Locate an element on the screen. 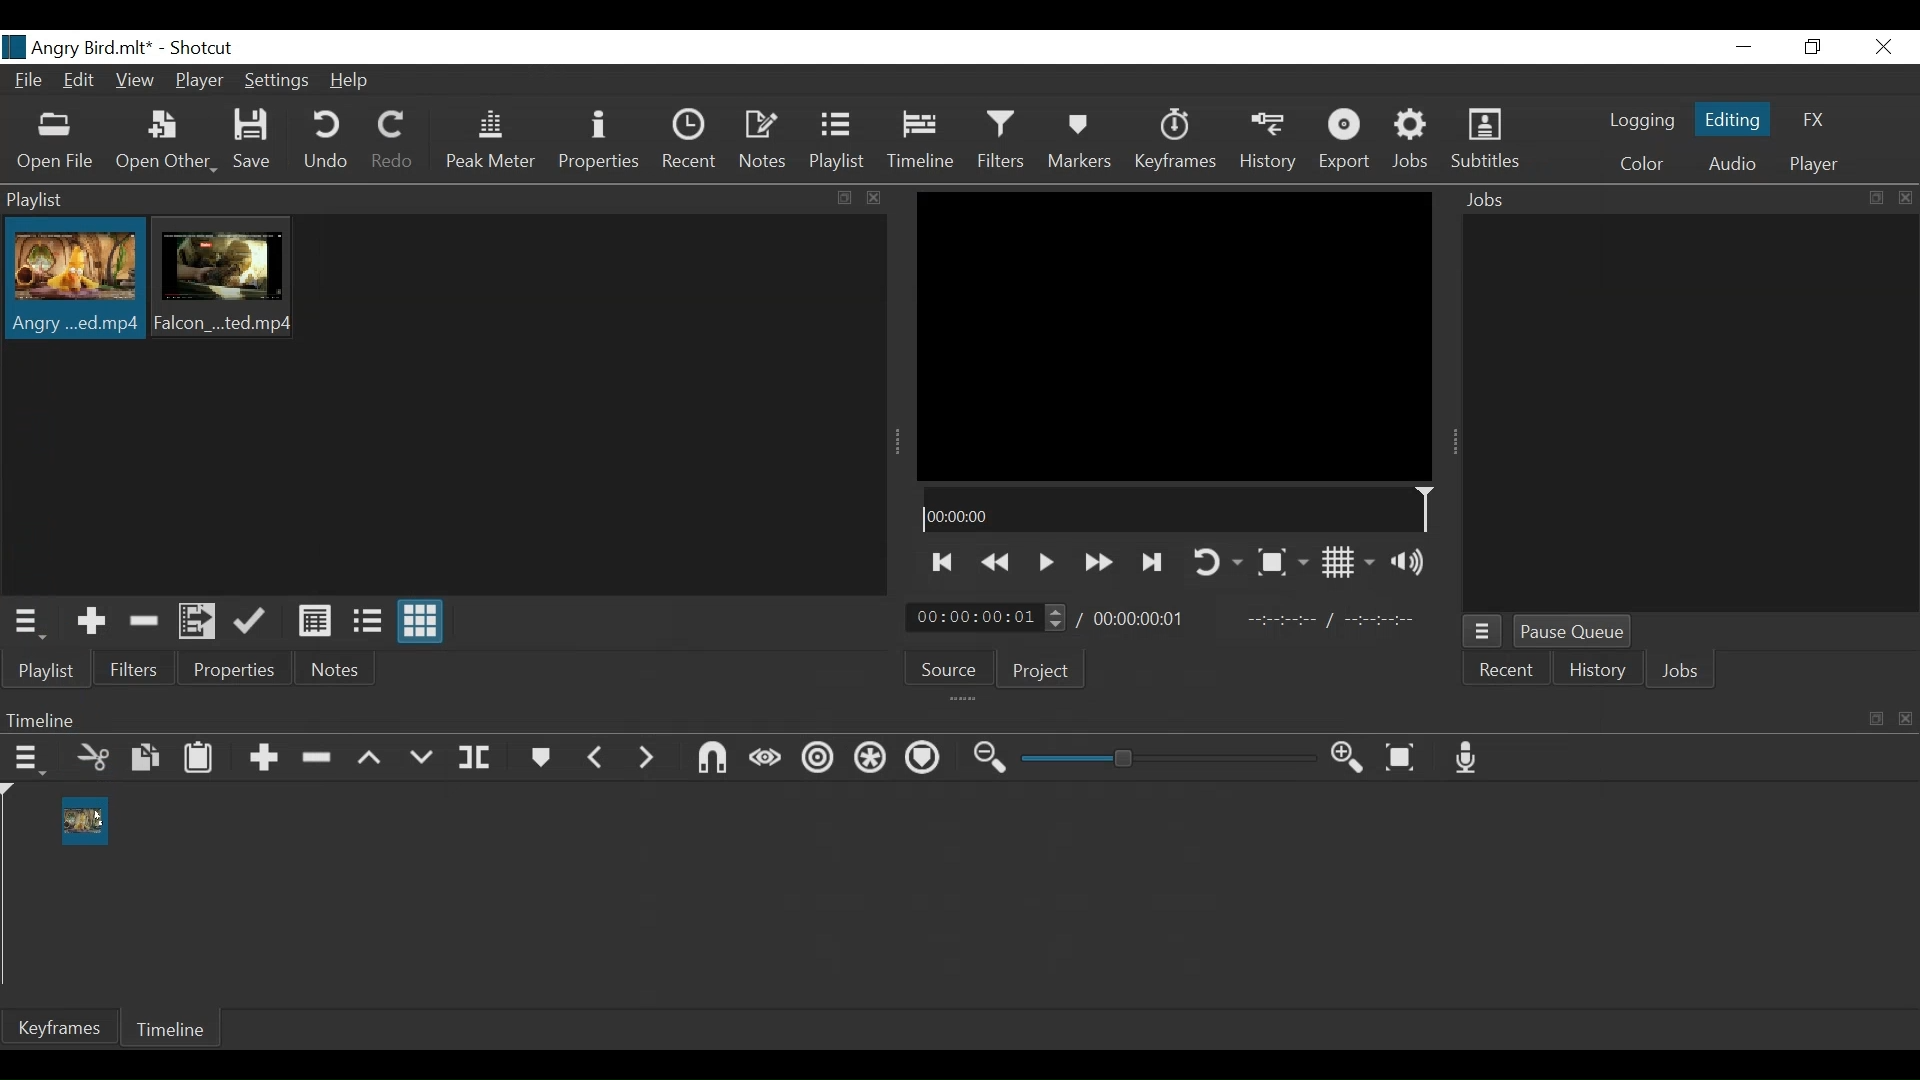 This screenshot has height=1080, width=1920. Jobs is located at coordinates (1685, 201).